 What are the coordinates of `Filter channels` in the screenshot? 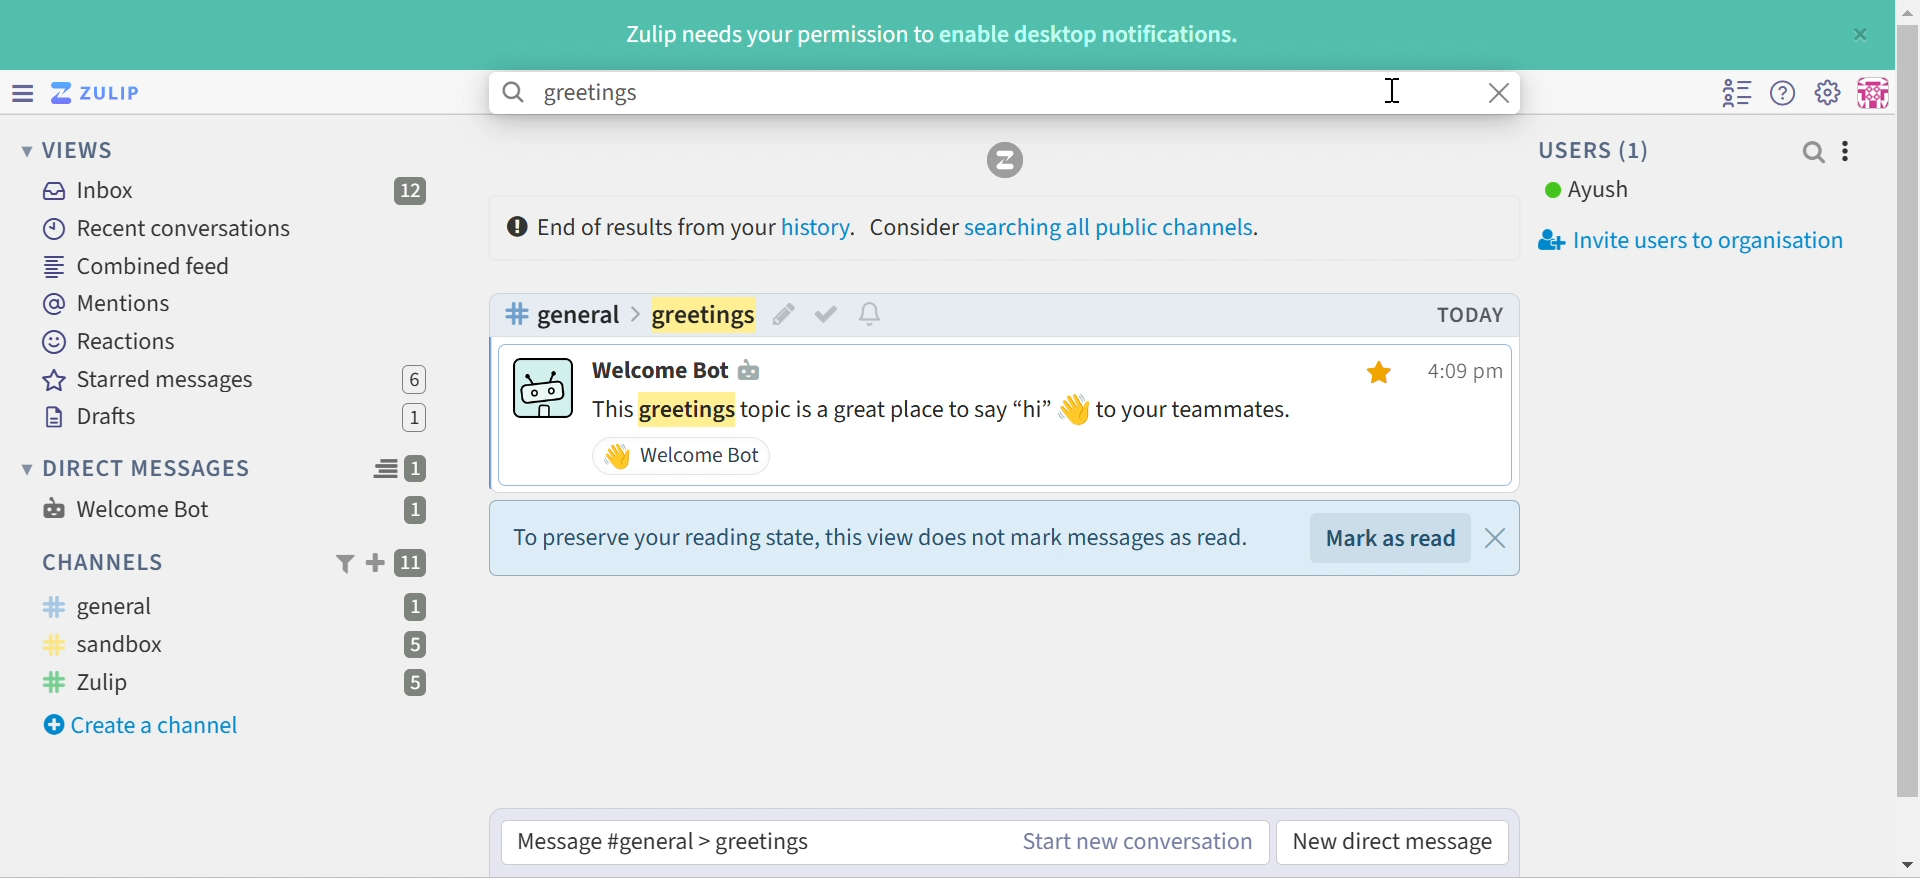 It's located at (343, 565).